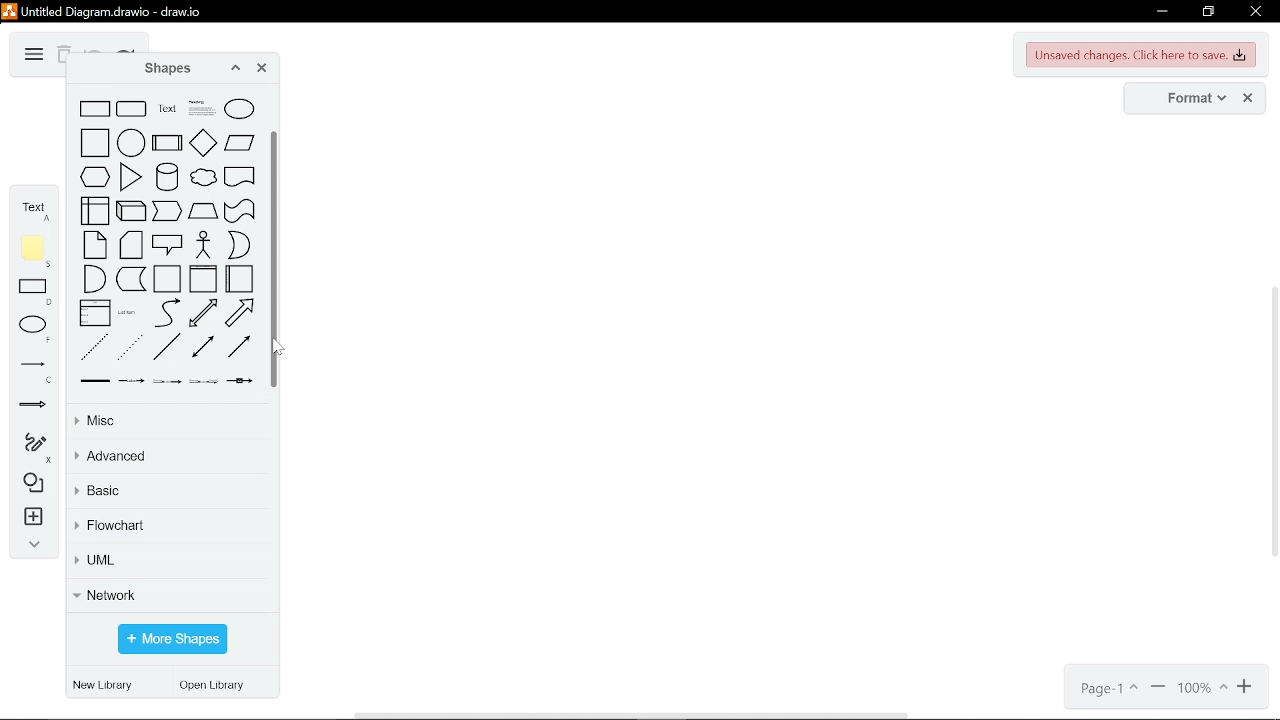  I want to click on arrow, so click(239, 313).